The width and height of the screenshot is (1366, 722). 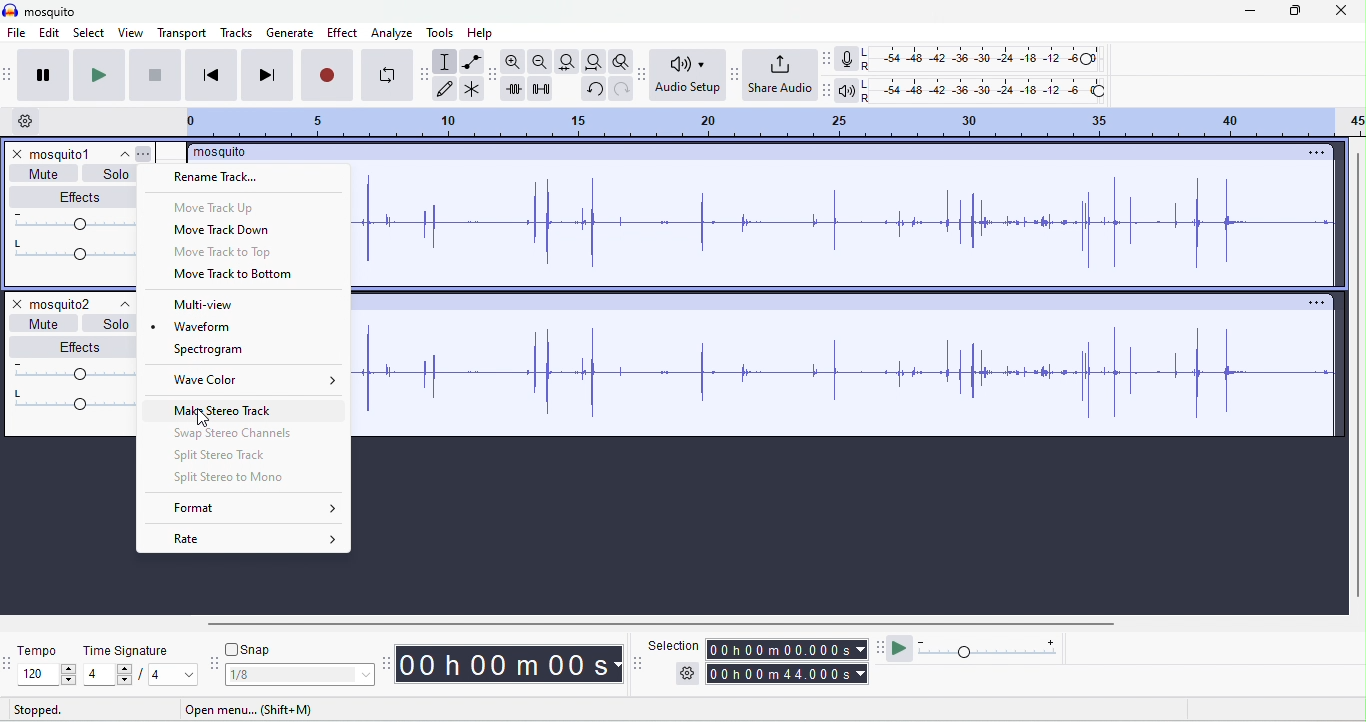 What do you see at coordinates (44, 173) in the screenshot?
I see `mute` at bounding box center [44, 173].